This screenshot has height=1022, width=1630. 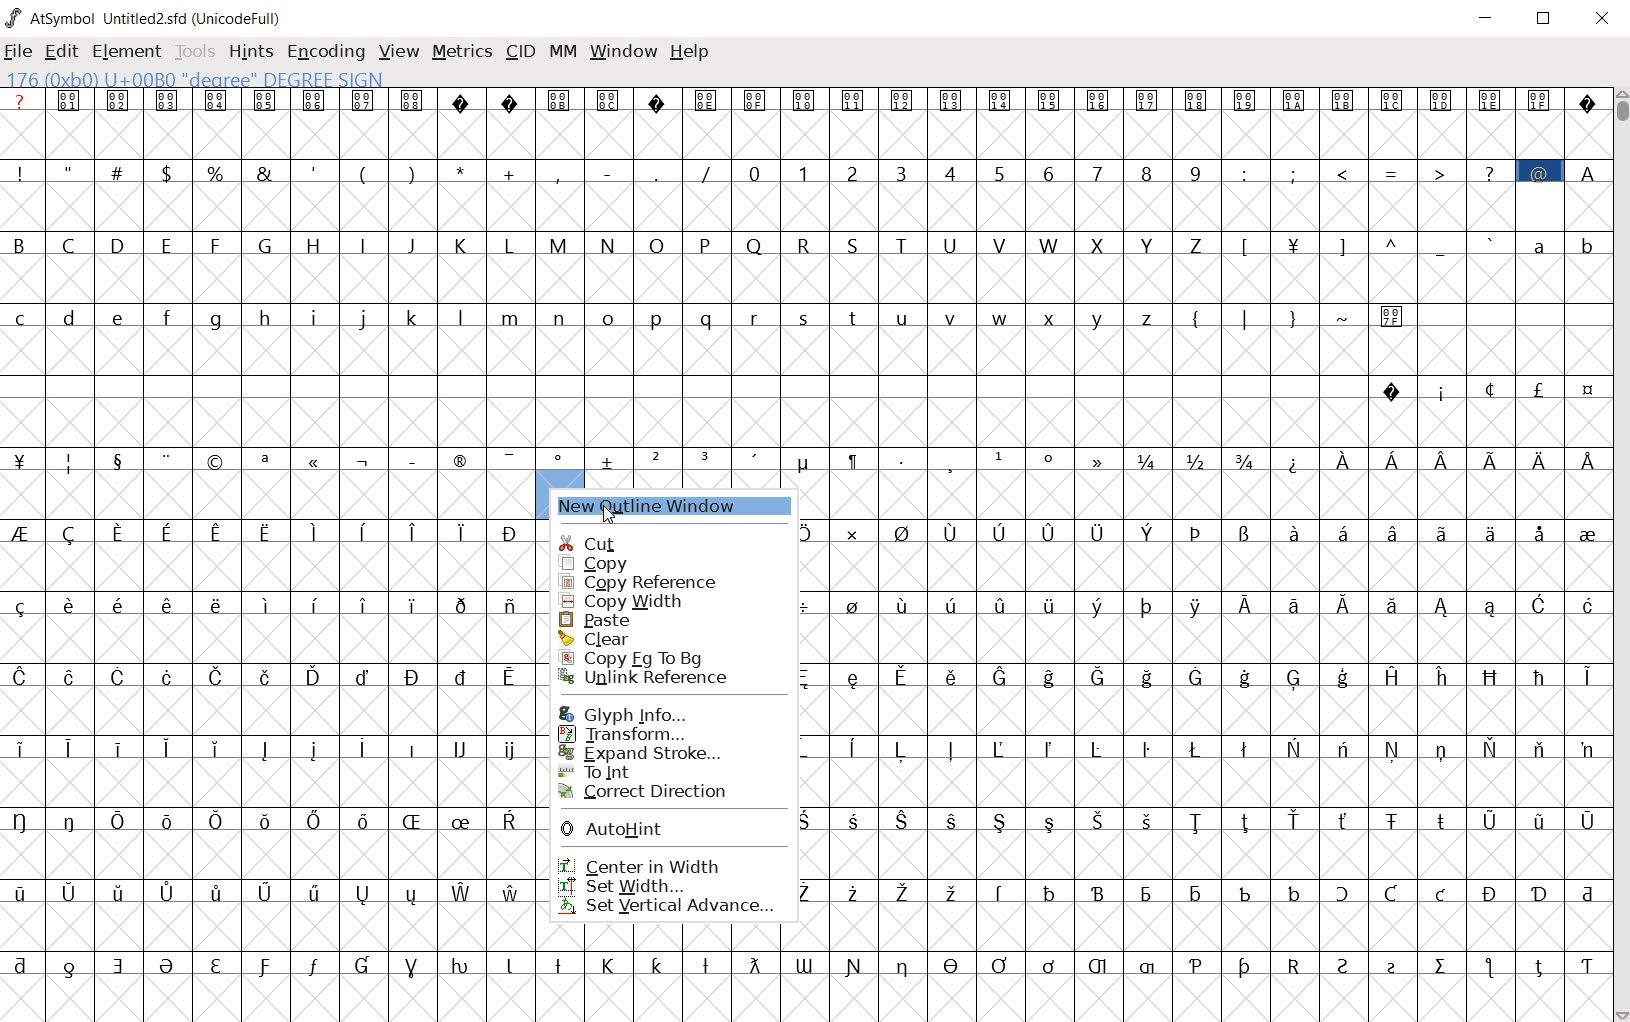 What do you see at coordinates (648, 600) in the screenshot?
I see `copy width` at bounding box center [648, 600].